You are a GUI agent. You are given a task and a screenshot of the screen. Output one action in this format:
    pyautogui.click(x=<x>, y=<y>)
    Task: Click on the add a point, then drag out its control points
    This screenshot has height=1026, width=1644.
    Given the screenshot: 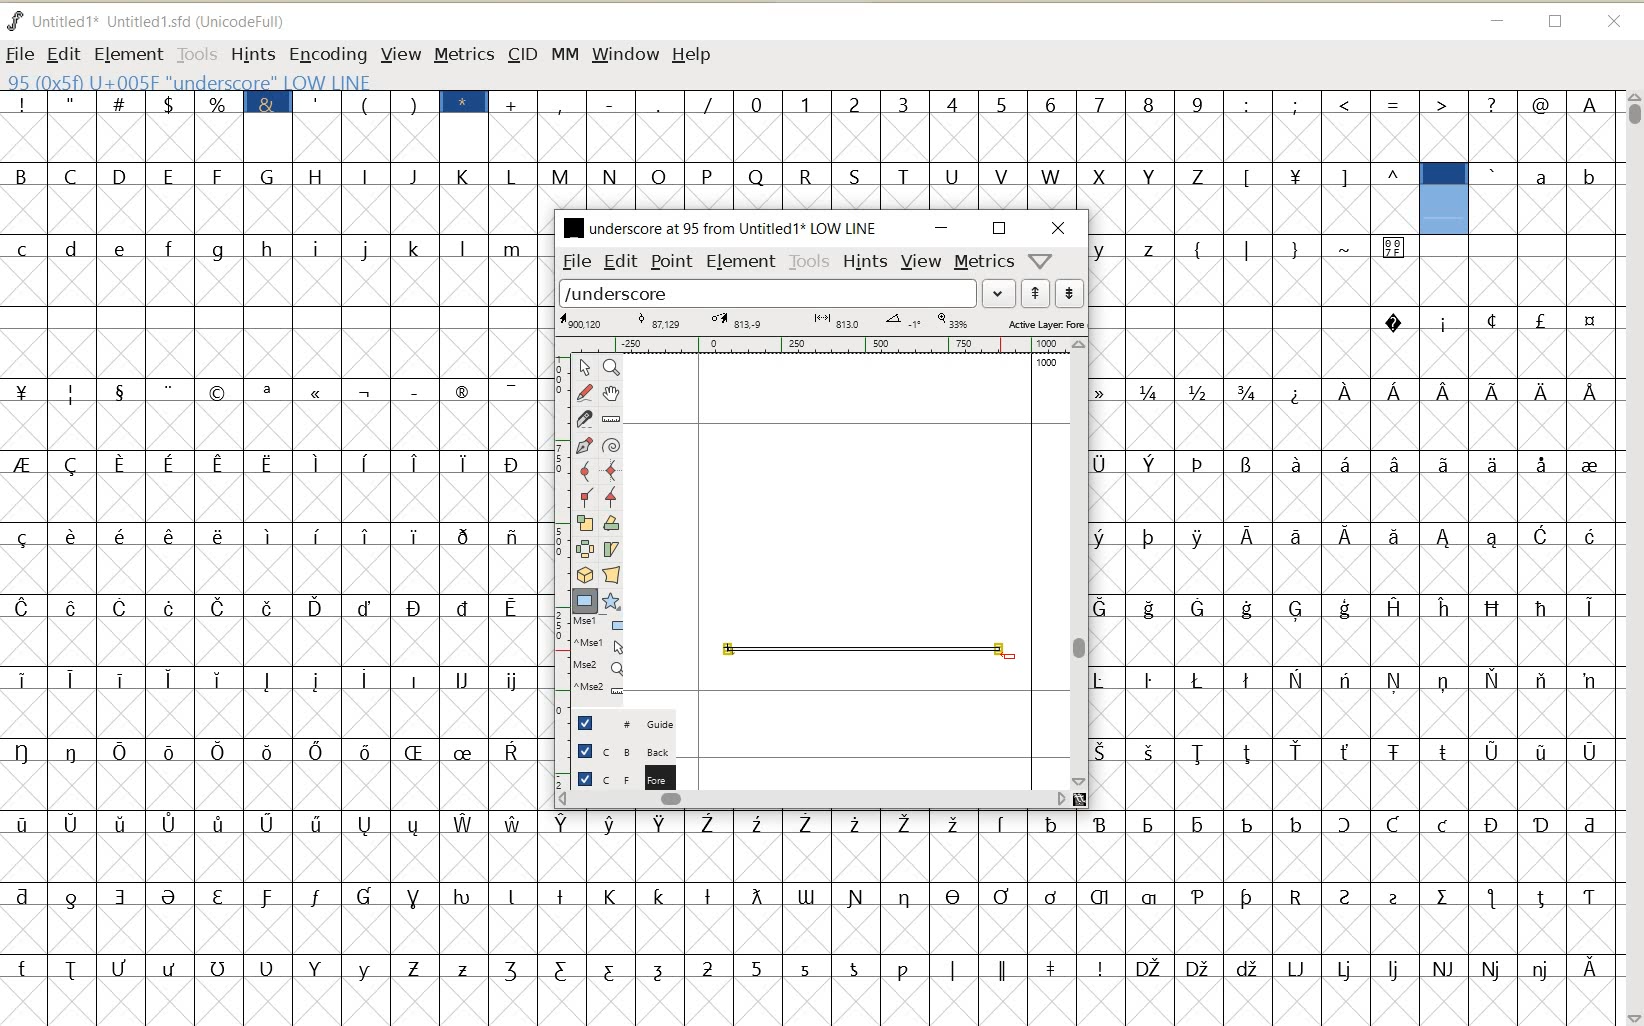 What is the action you would take?
    pyautogui.click(x=585, y=446)
    